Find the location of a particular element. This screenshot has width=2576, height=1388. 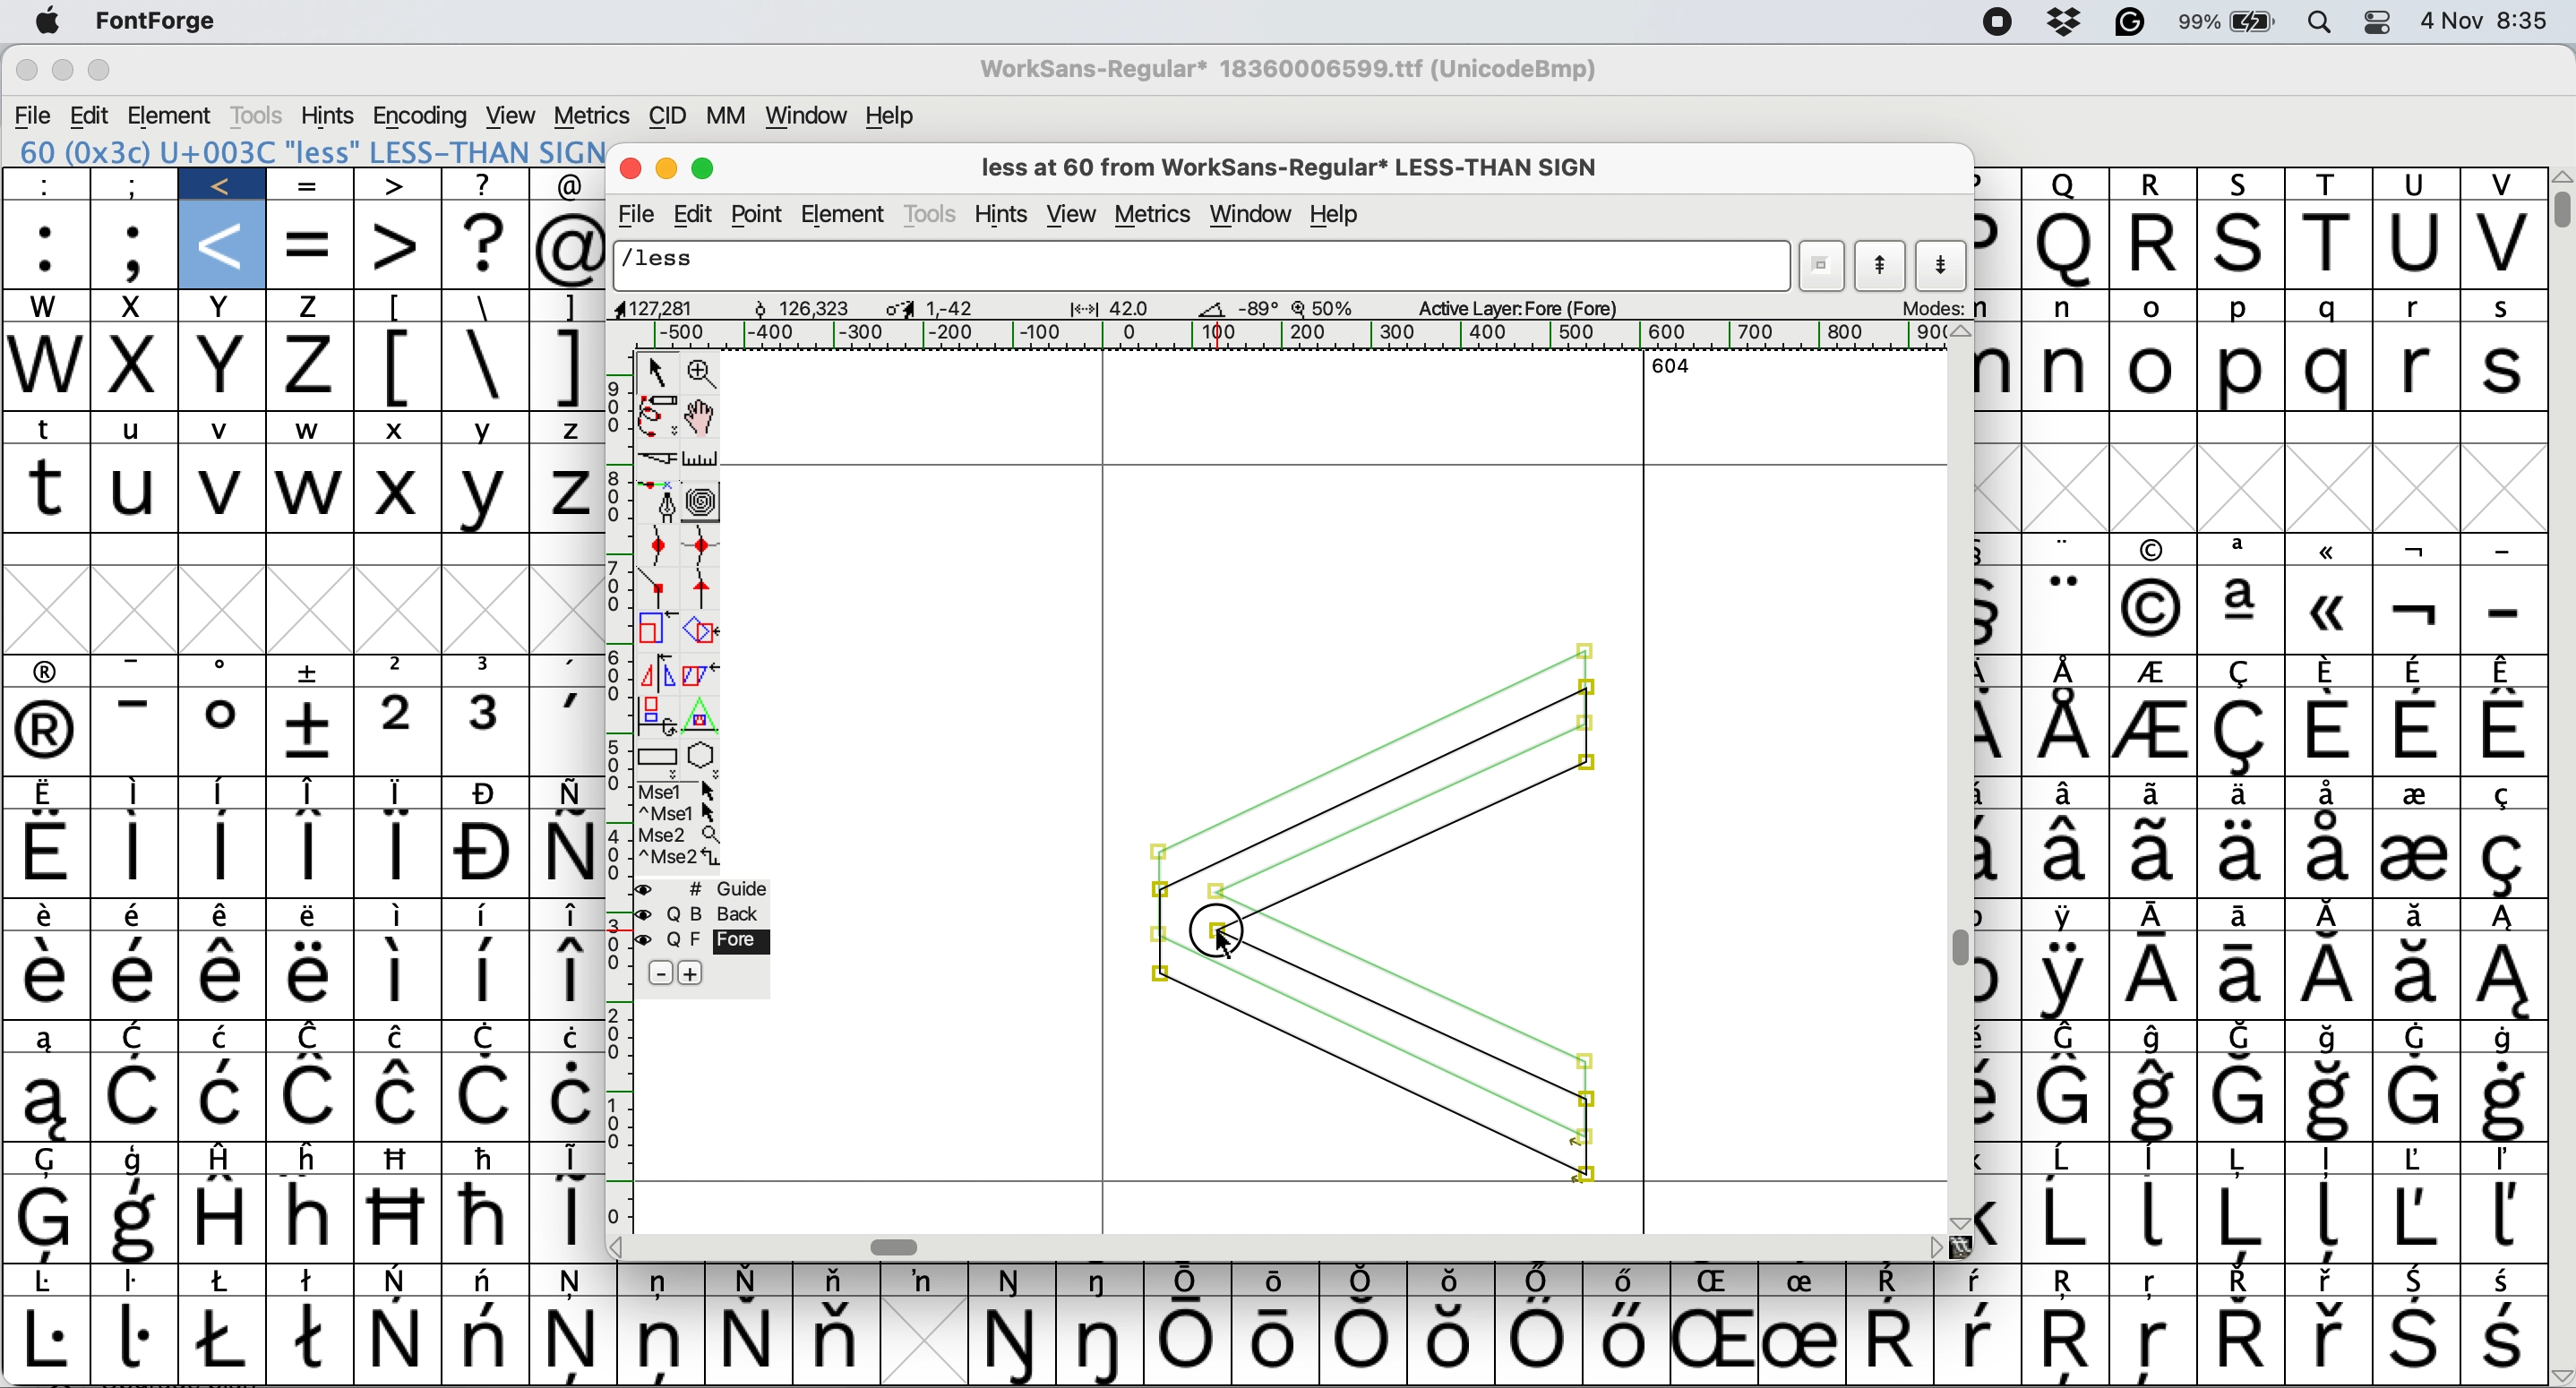

window is located at coordinates (1251, 216).